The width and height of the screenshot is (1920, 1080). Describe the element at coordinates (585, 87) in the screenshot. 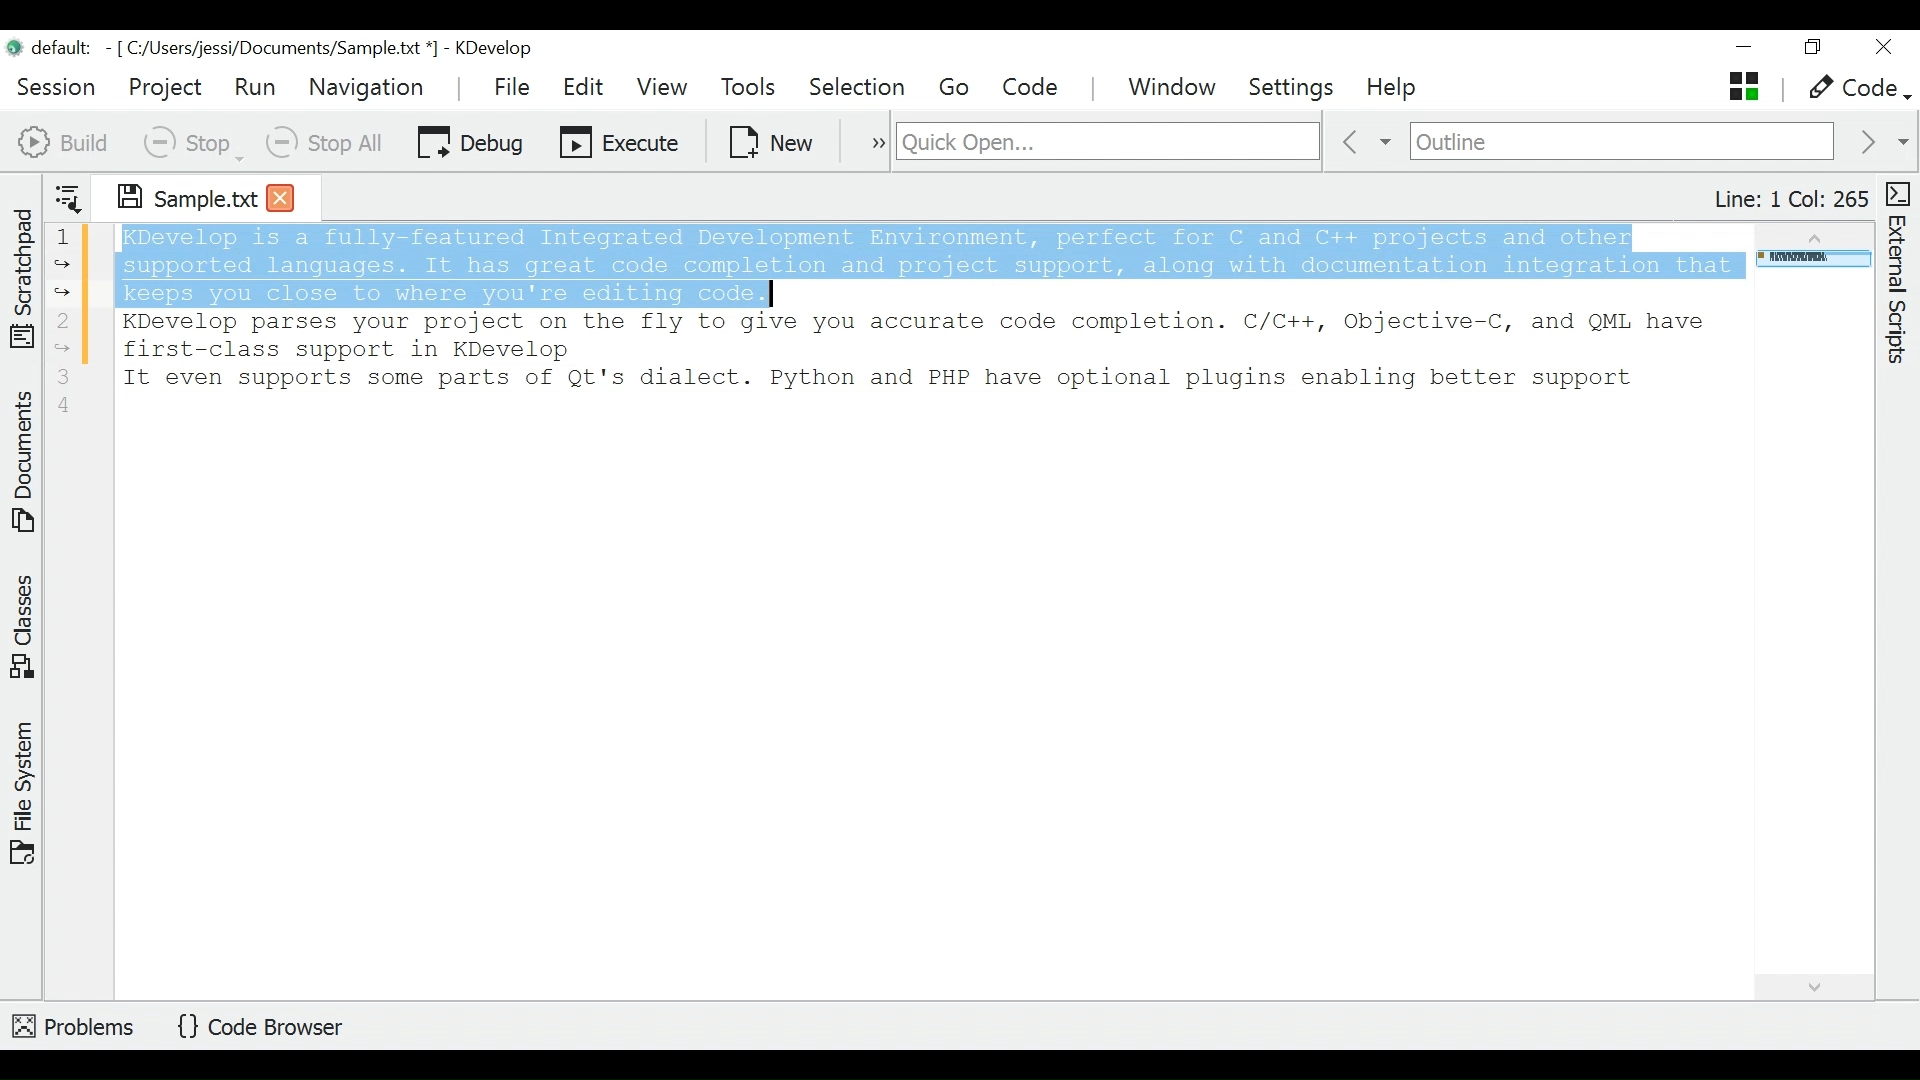

I see `Edit` at that location.